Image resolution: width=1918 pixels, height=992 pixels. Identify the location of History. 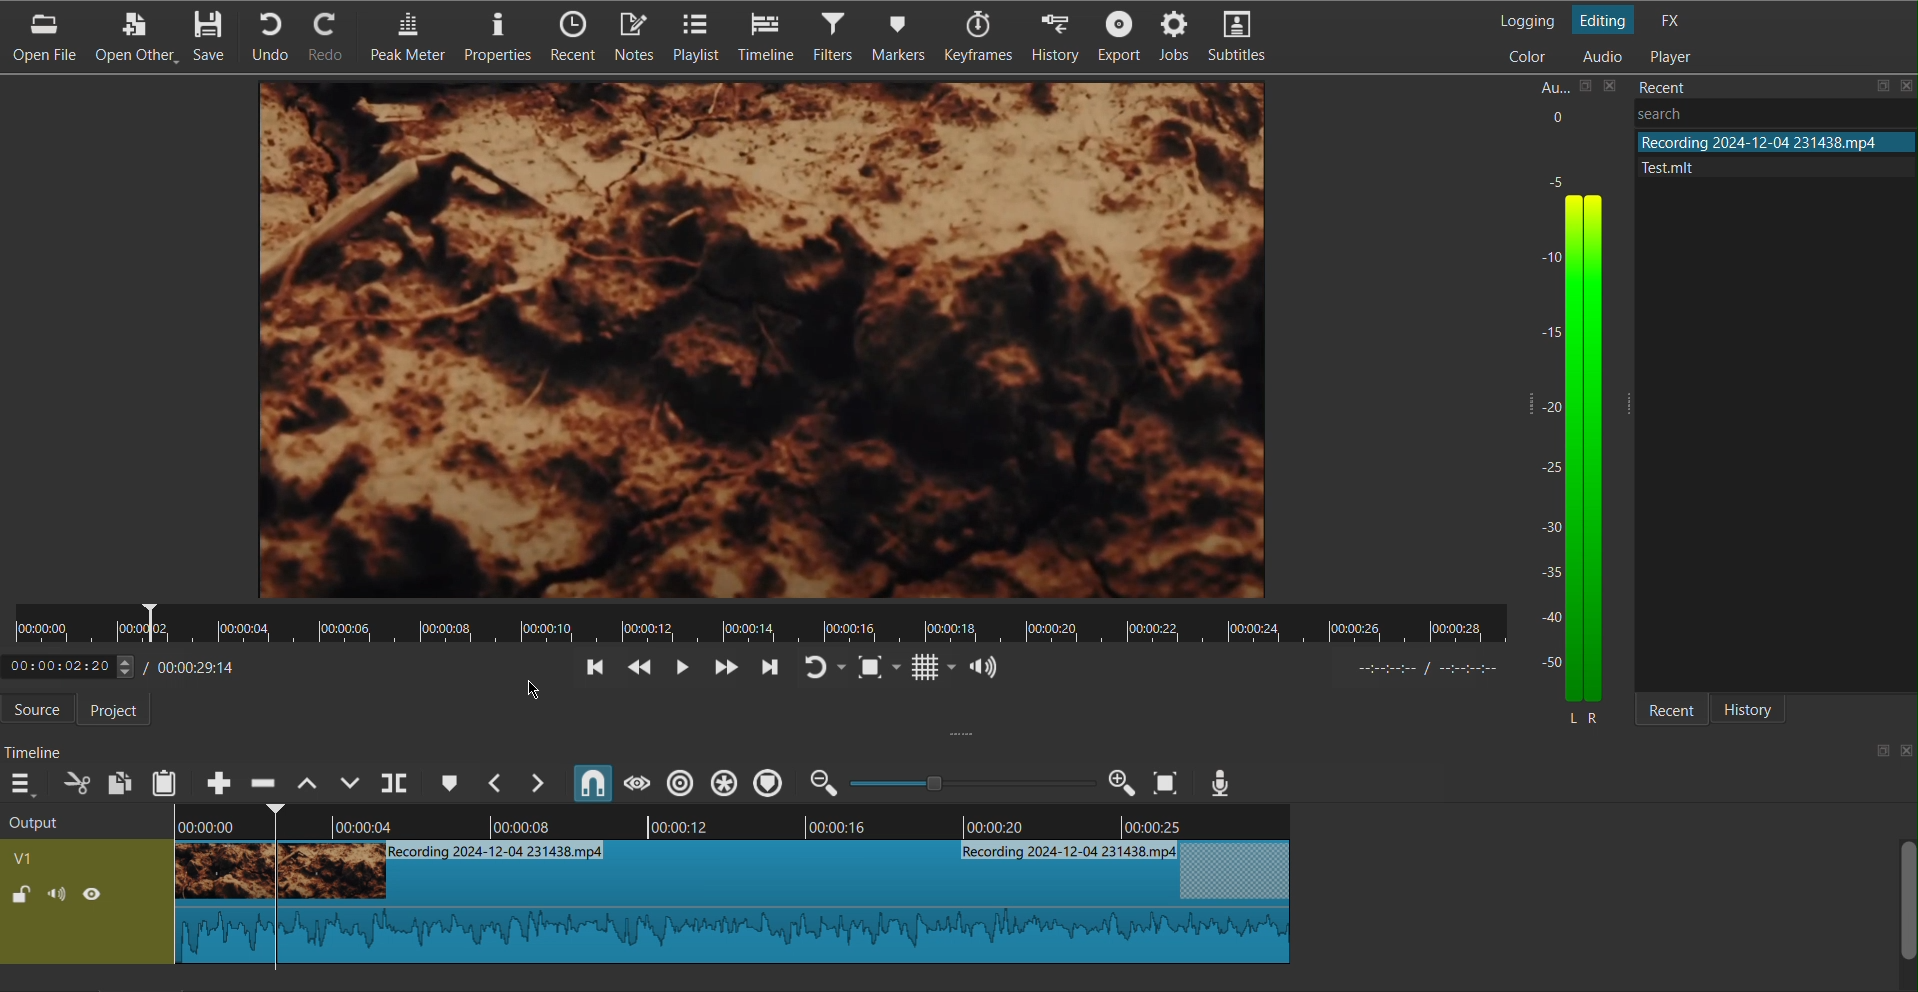
(1760, 710).